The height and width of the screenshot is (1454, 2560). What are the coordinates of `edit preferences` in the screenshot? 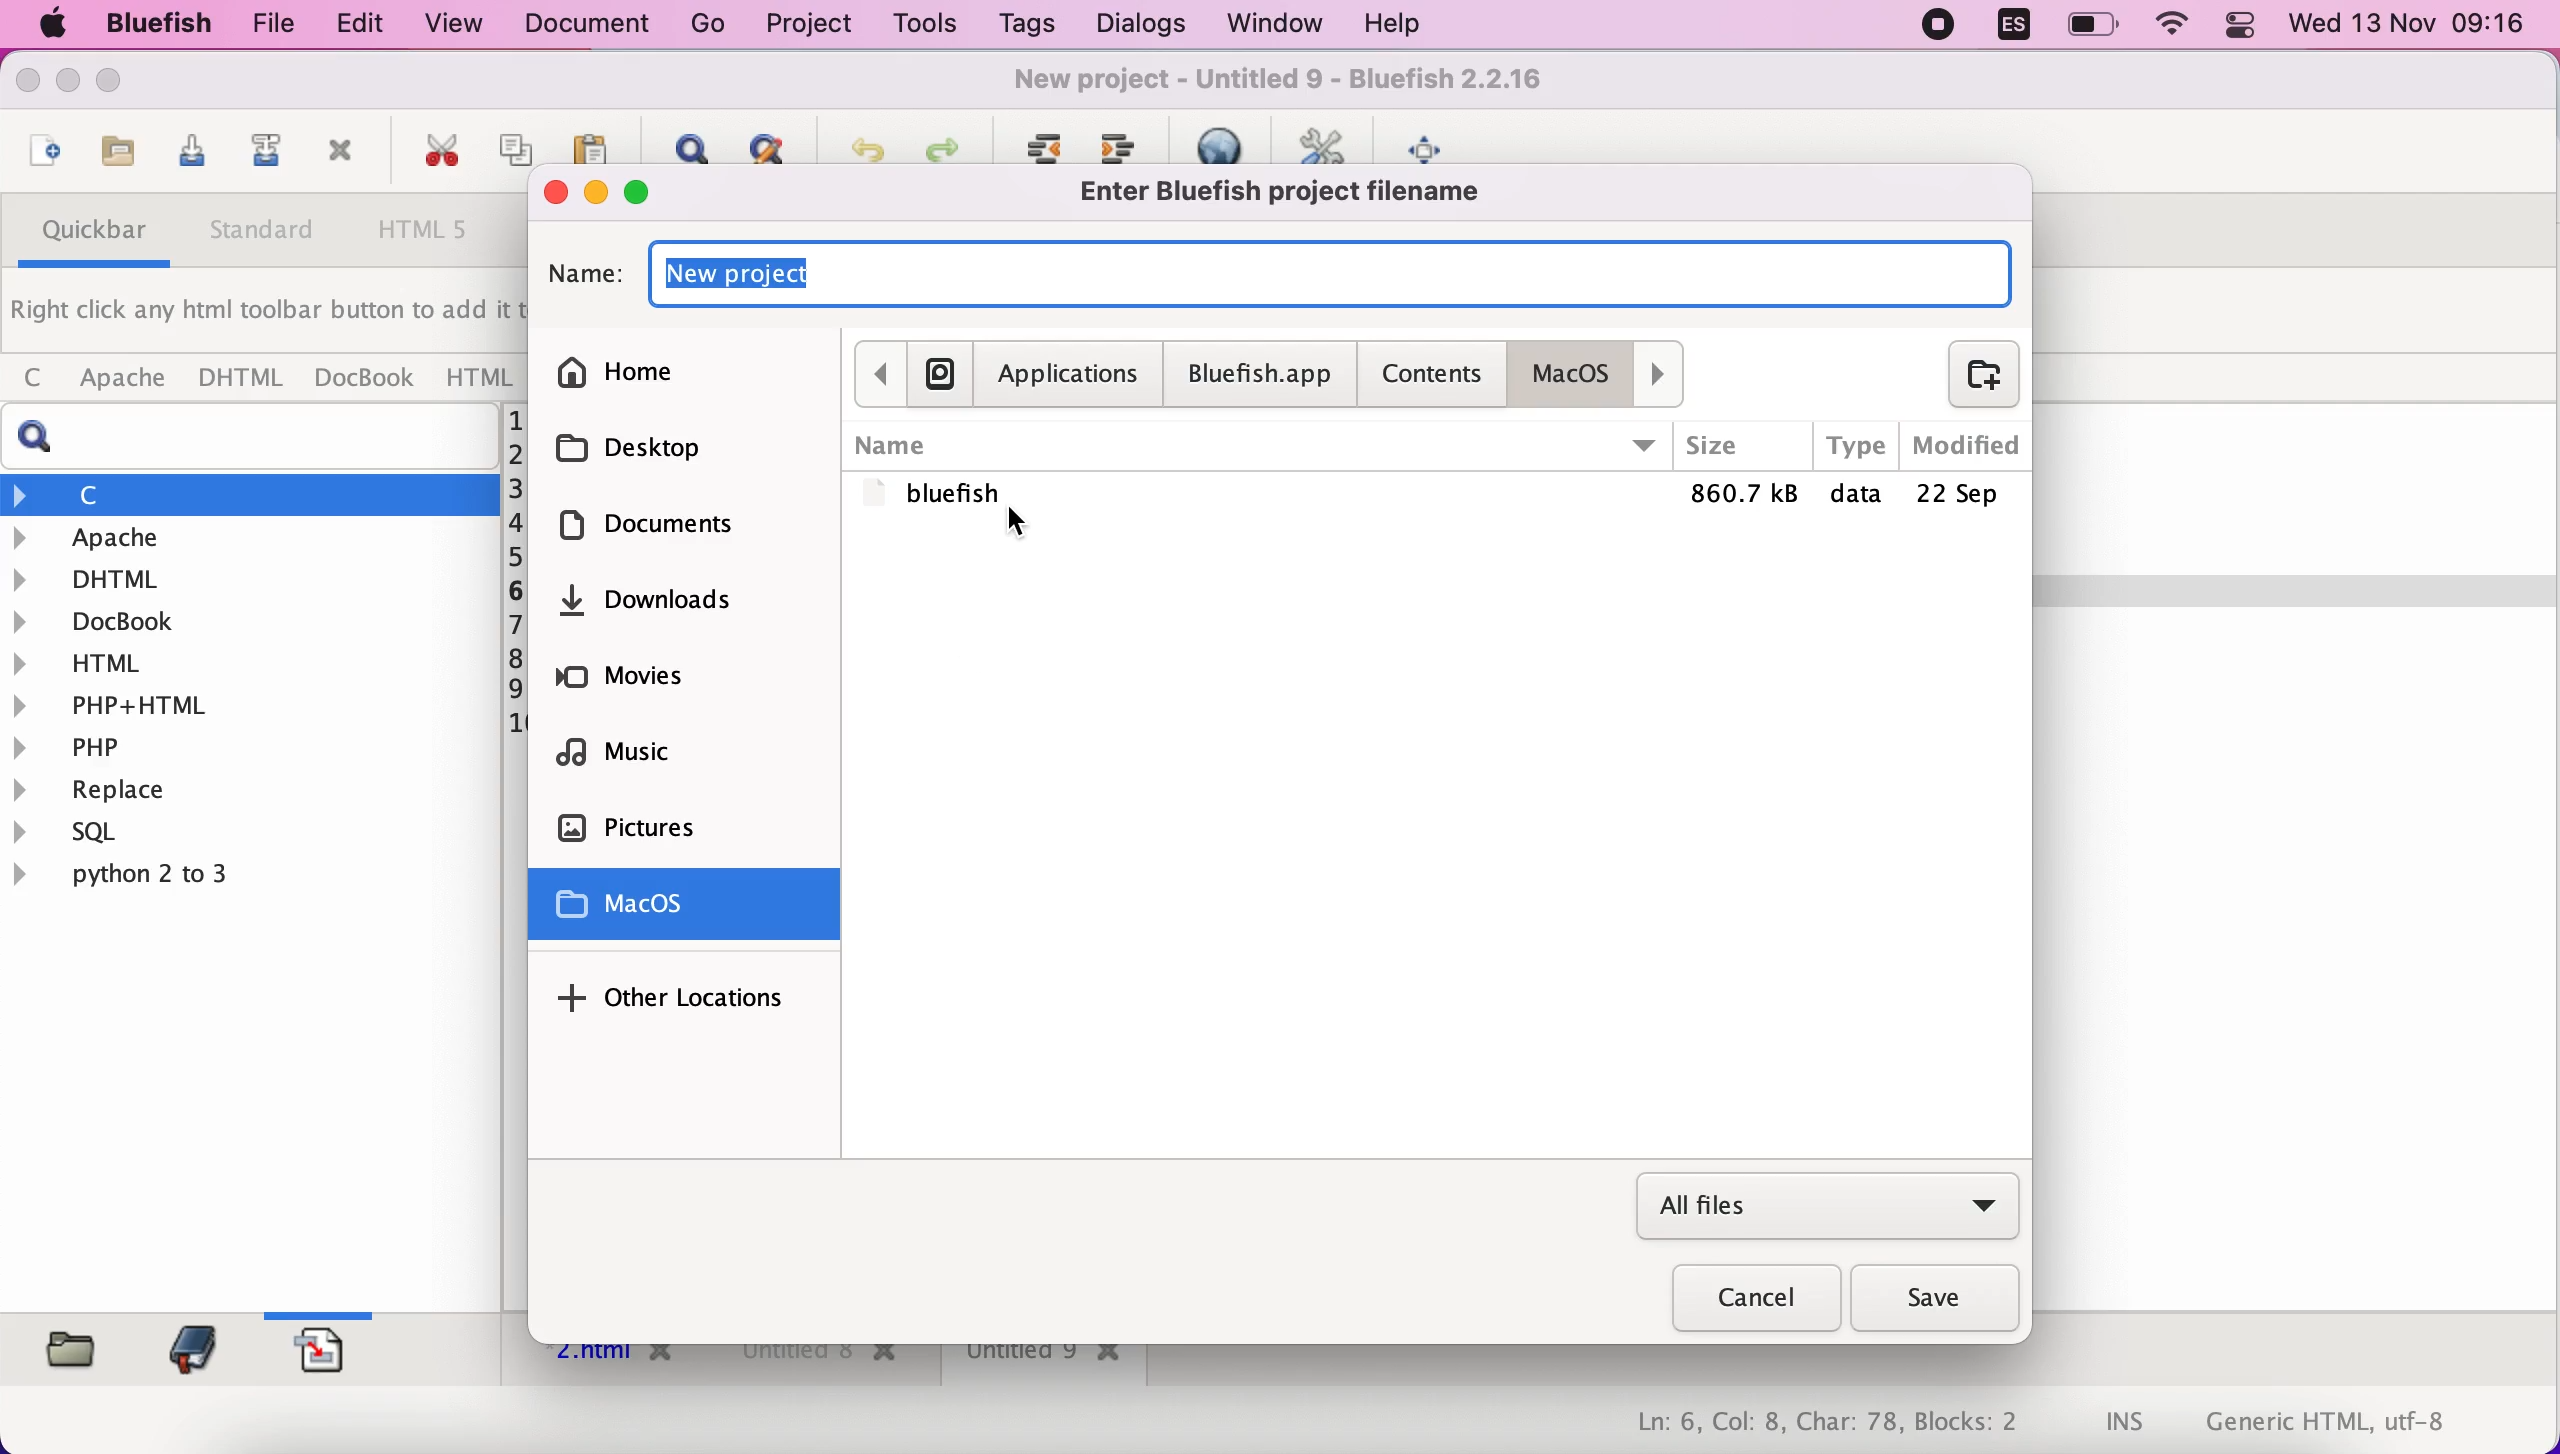 It's located at (1326, 143).